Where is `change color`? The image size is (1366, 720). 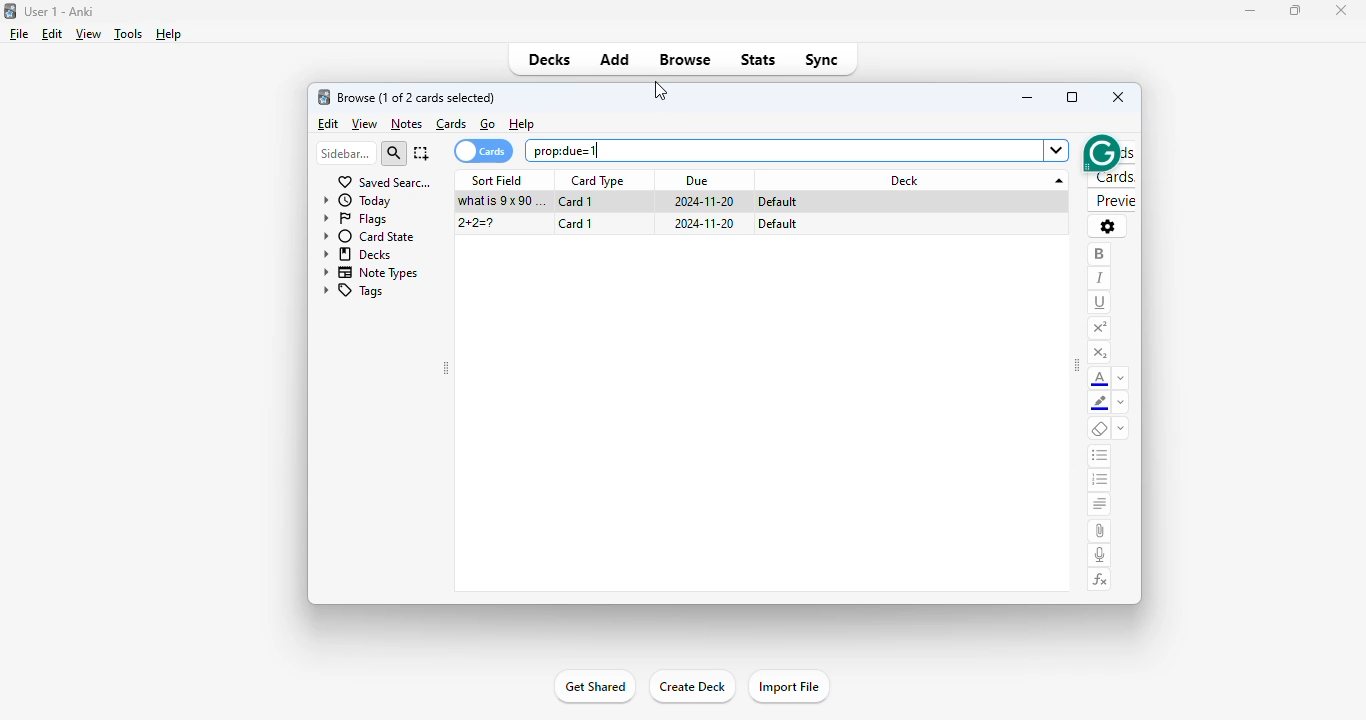
change color is located at coordinates (1122, 377).